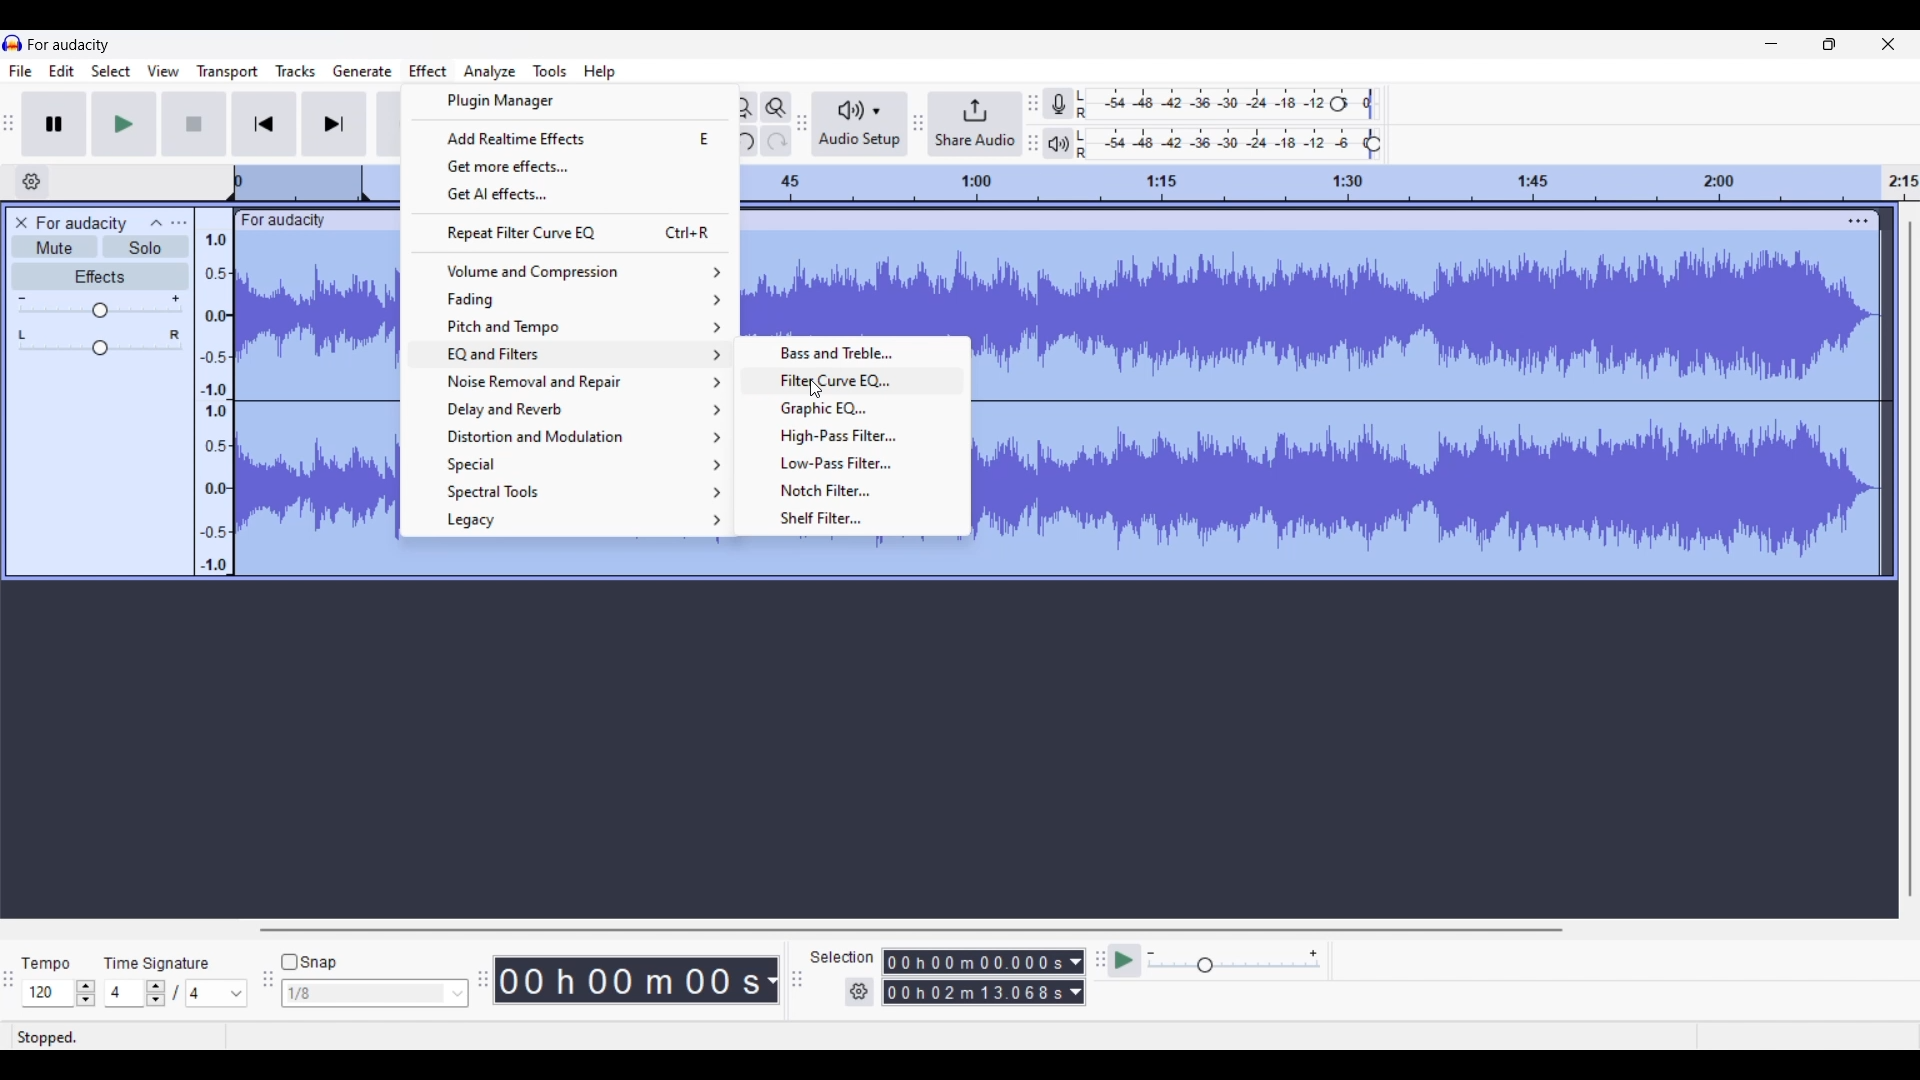  What do you see at coordinates (116, 1038) in the screenshot?
I see `Status of current recording` at bounding box center [116, 1038].